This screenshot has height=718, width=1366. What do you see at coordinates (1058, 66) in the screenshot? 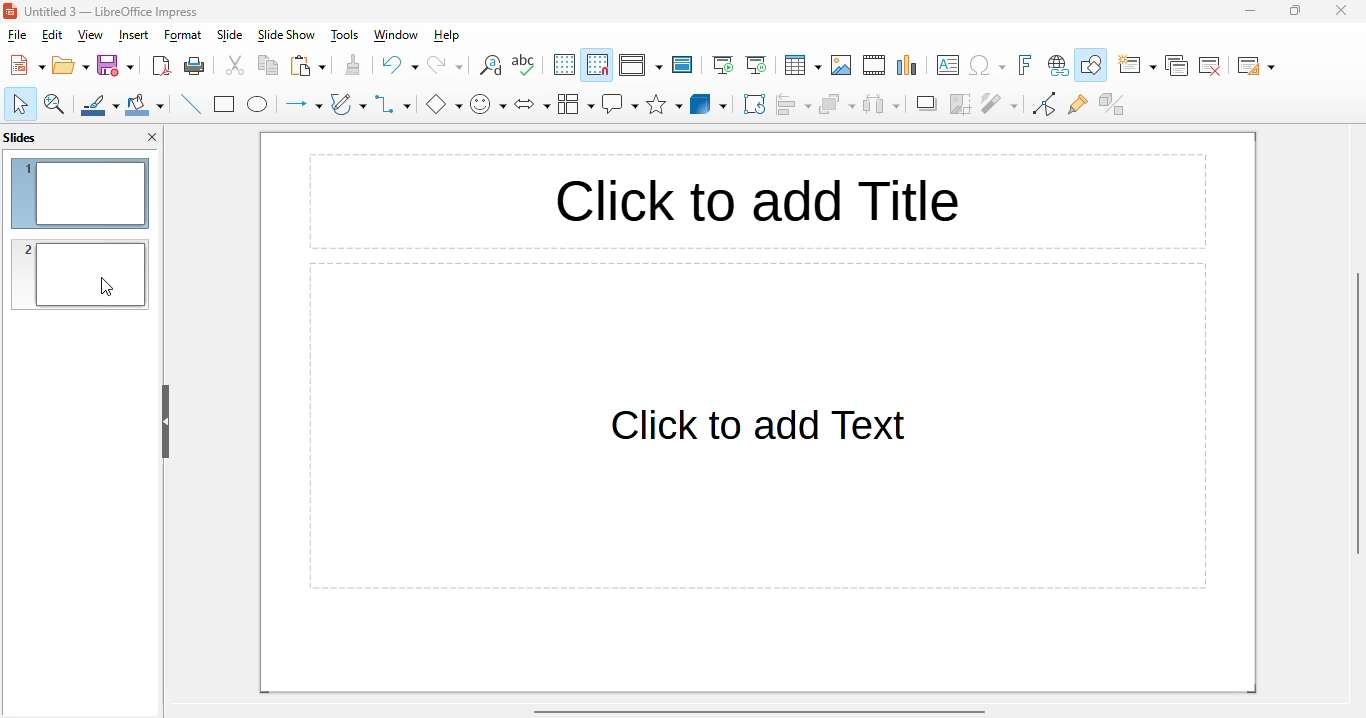
I see `insert hyperlink` at bounding box center [1058, 66].